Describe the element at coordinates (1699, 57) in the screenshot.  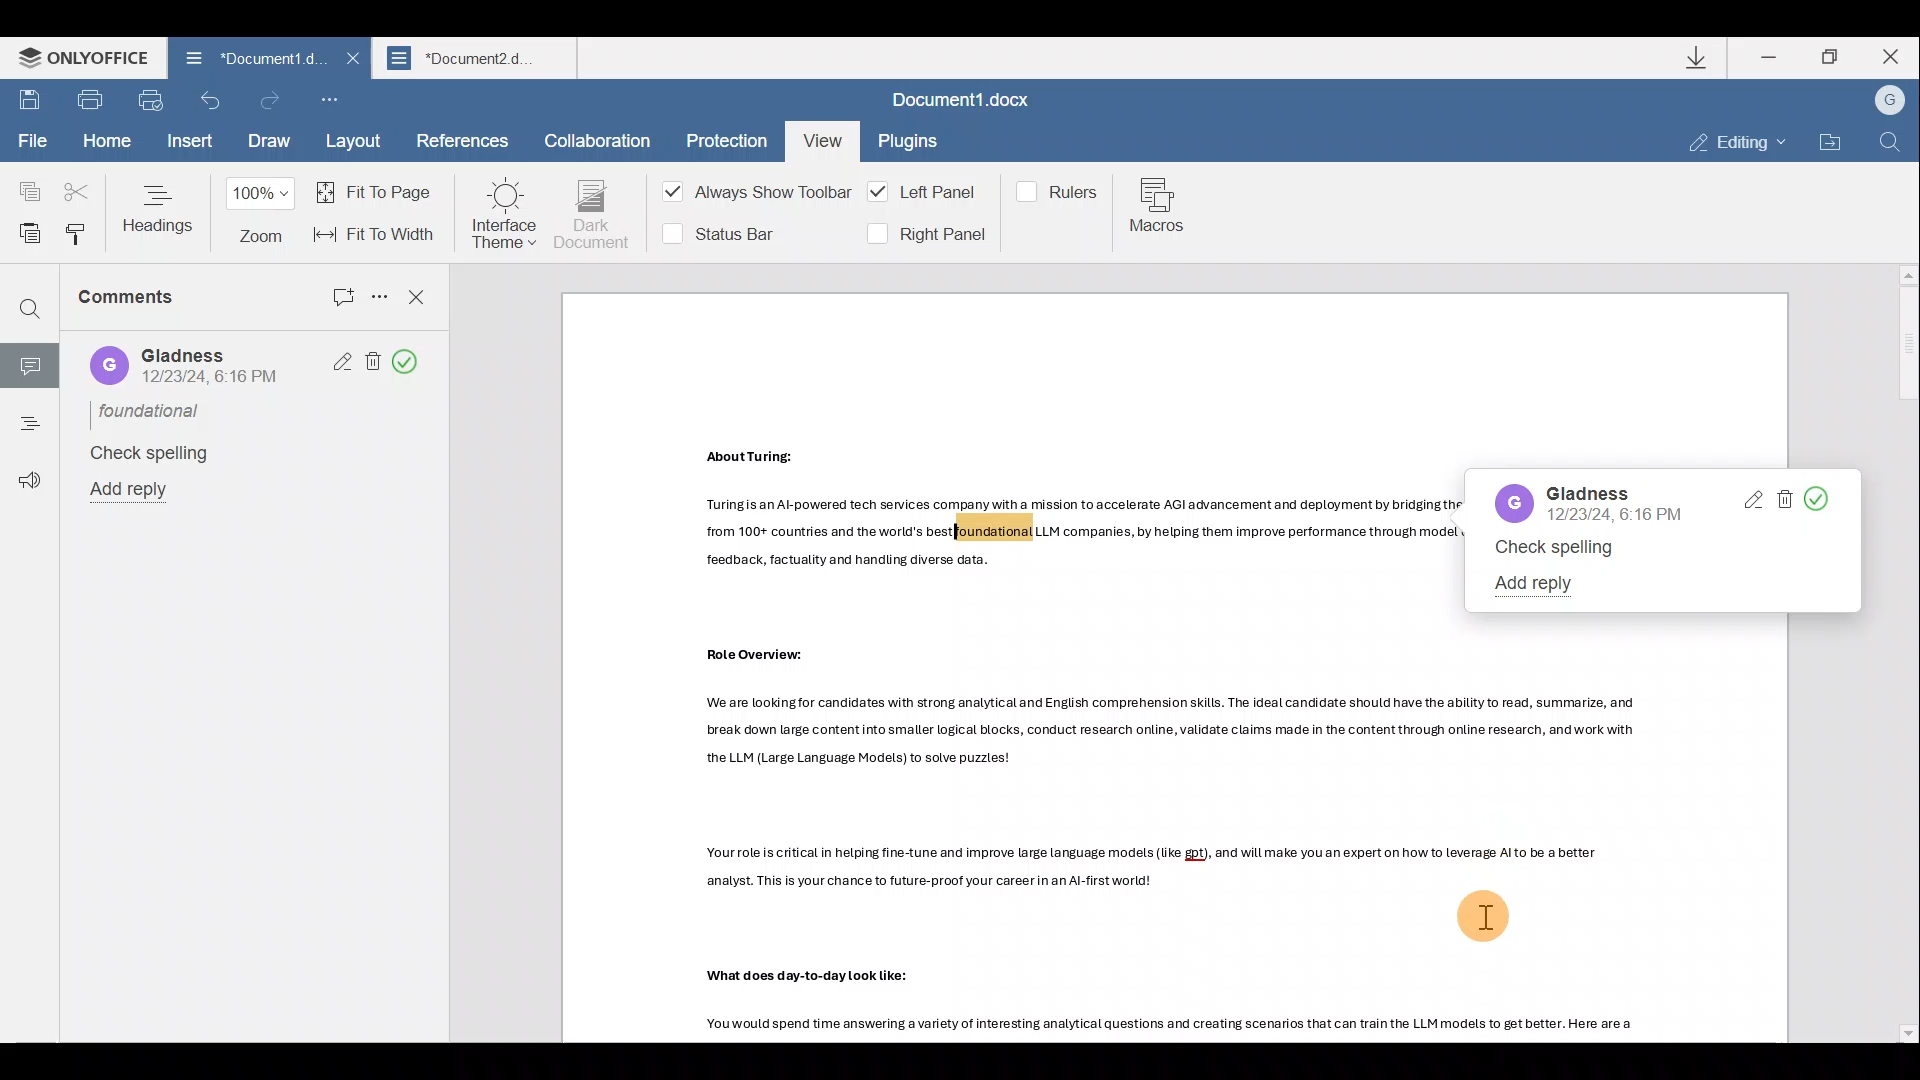
I see `Downloads` at that location.